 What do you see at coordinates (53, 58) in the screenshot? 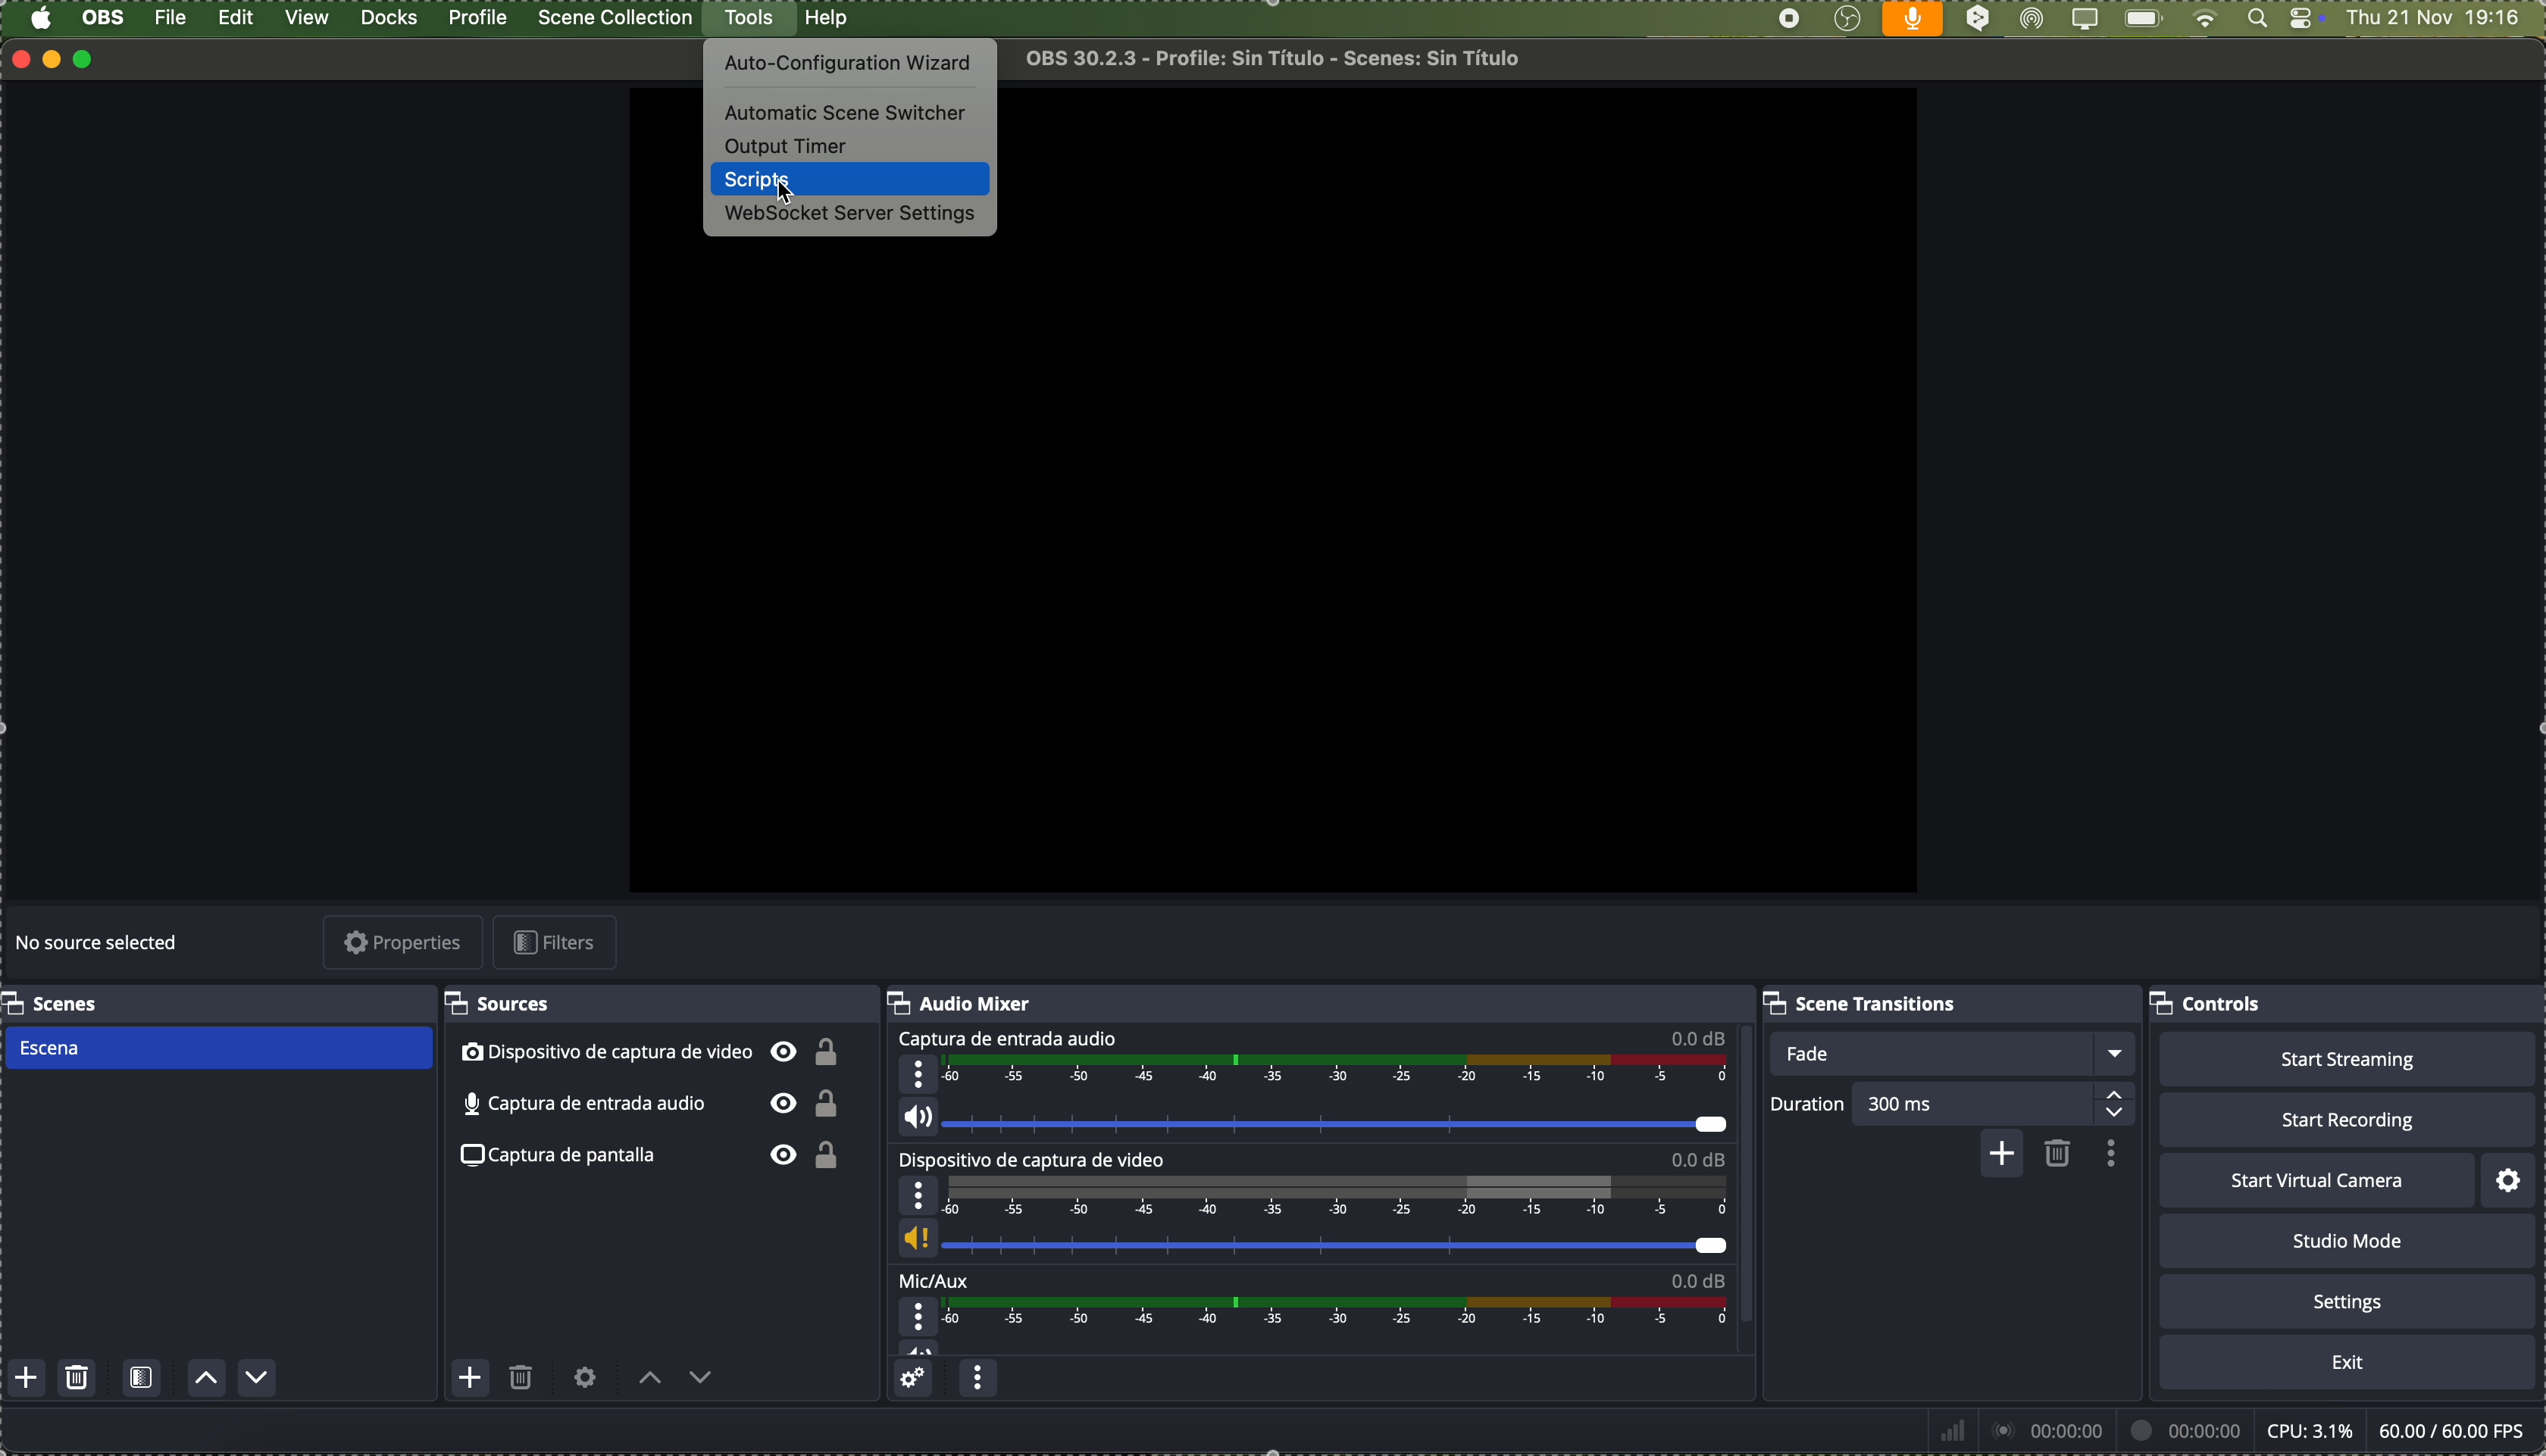
I see `minimize program` at bounding box center [53, 58].